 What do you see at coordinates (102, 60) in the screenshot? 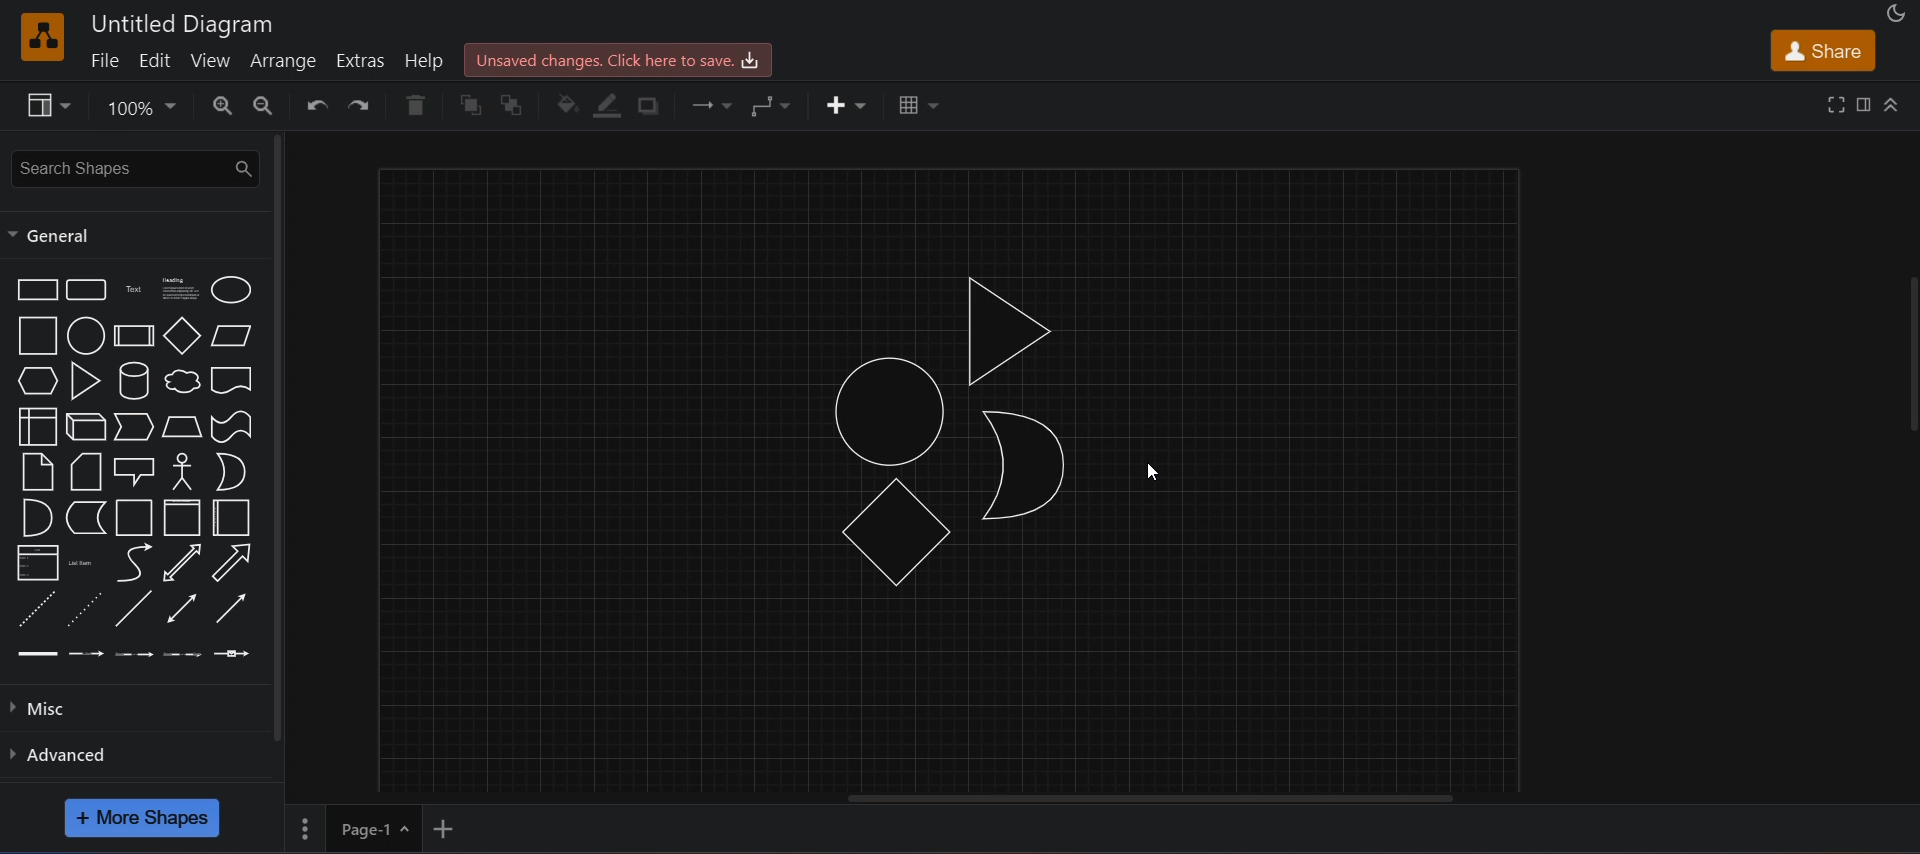
I see `file` at bounding box center [102, 60].